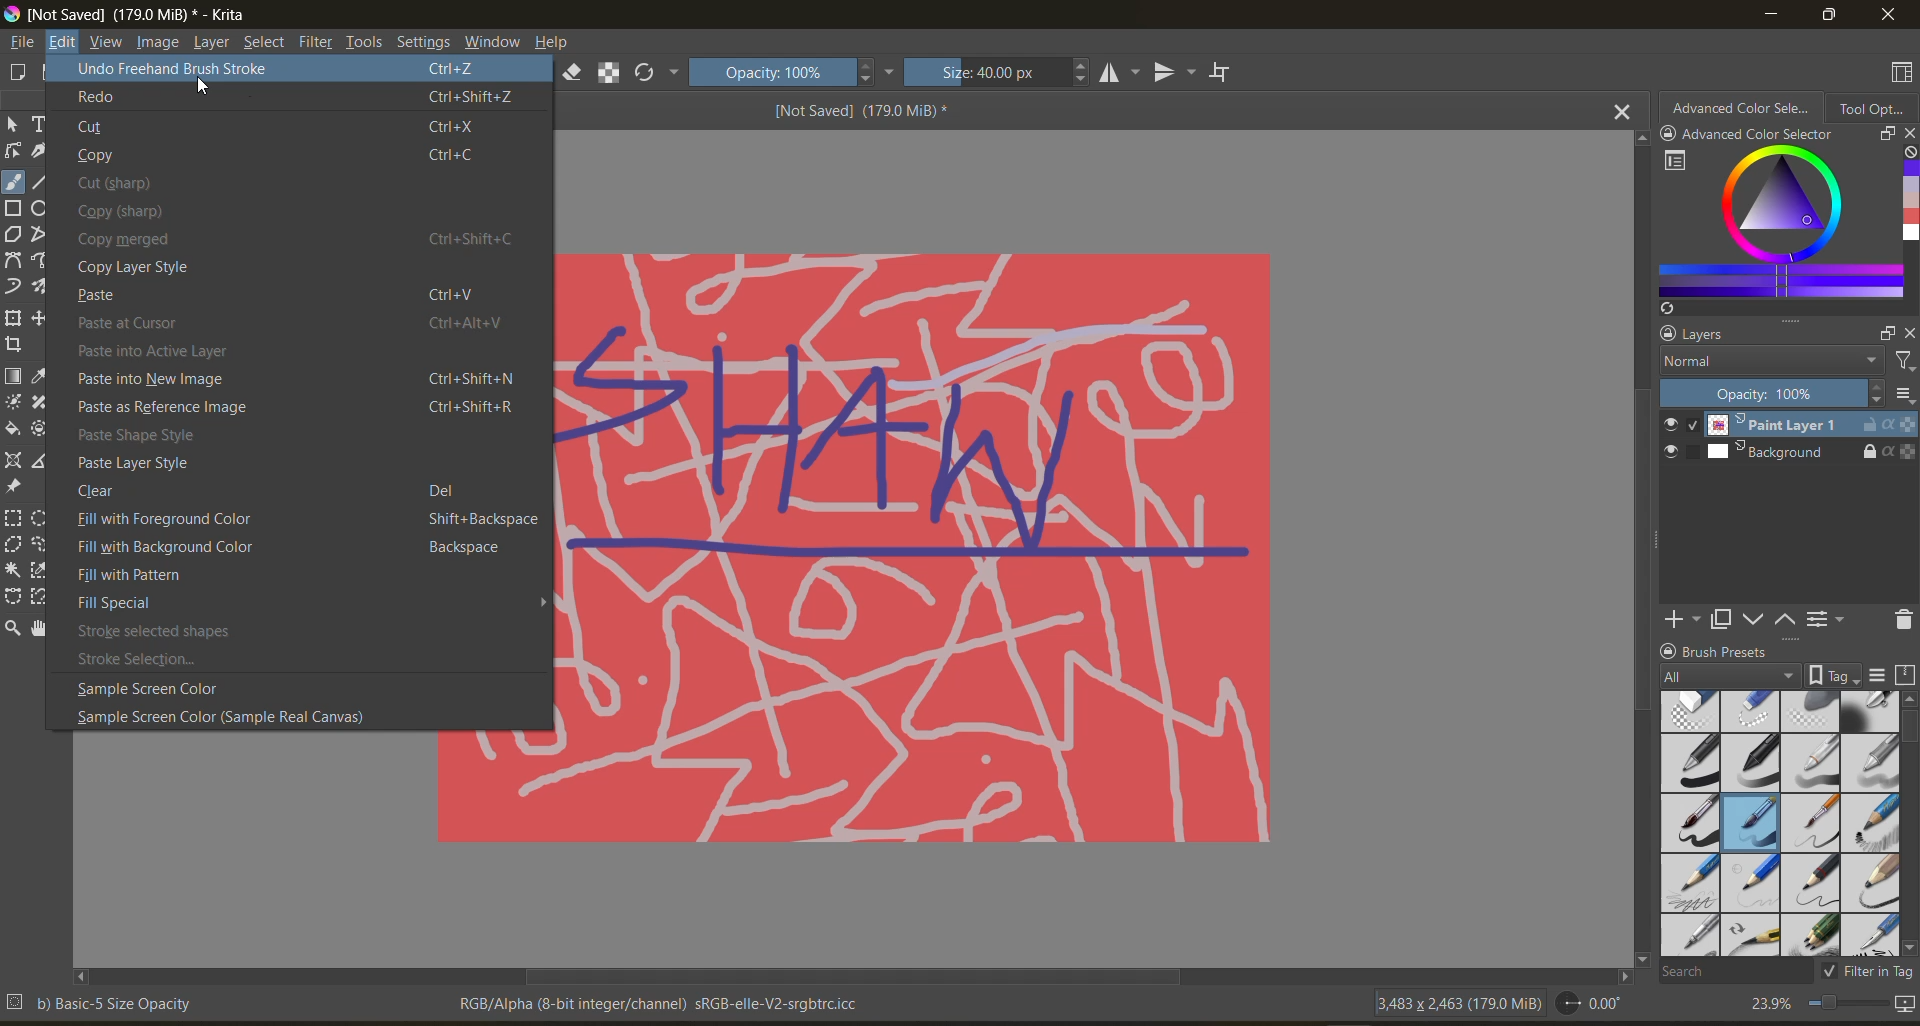 This screenshot has height=1026, width=1920. Describe the element at coordinates (1907, 397) in the screenshot. I see `options` at that location.